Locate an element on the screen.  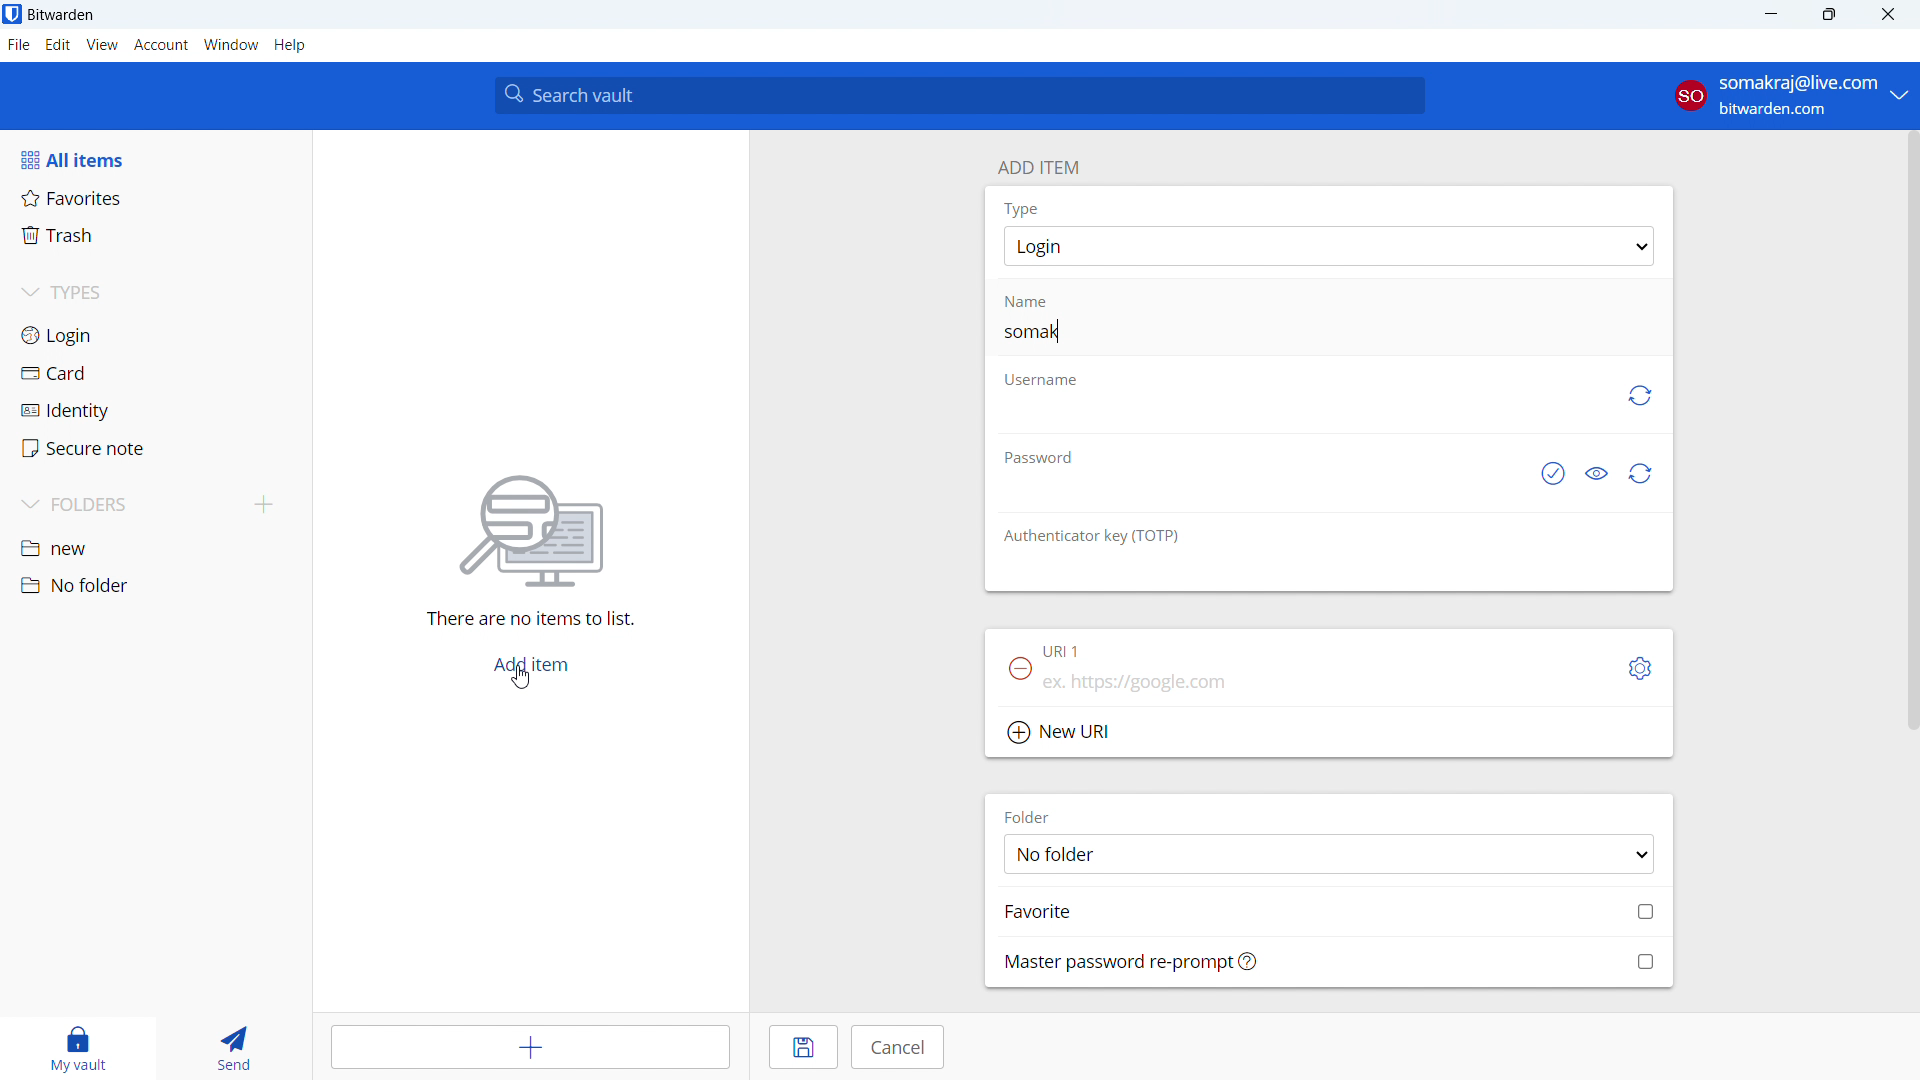
types is located at coordinates (154, 295).